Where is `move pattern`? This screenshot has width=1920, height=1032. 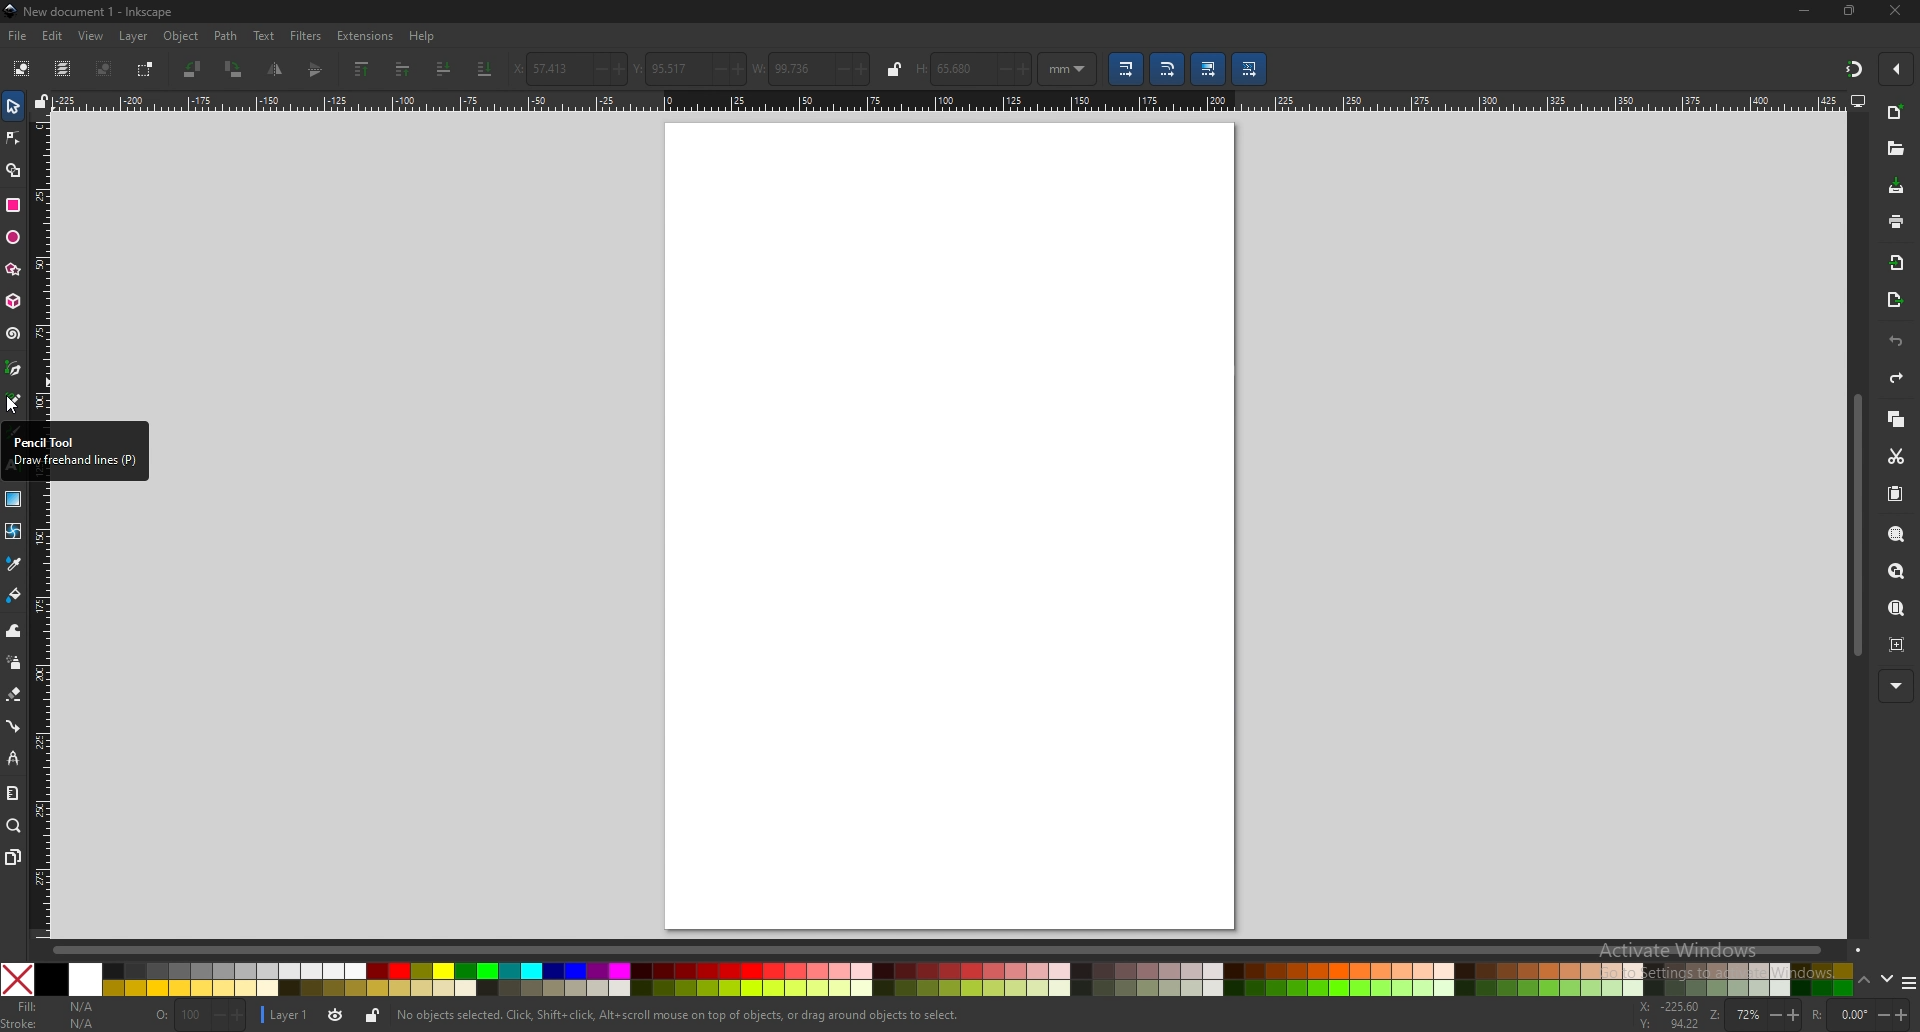 move pattern is located at coordinates (1250, 69).